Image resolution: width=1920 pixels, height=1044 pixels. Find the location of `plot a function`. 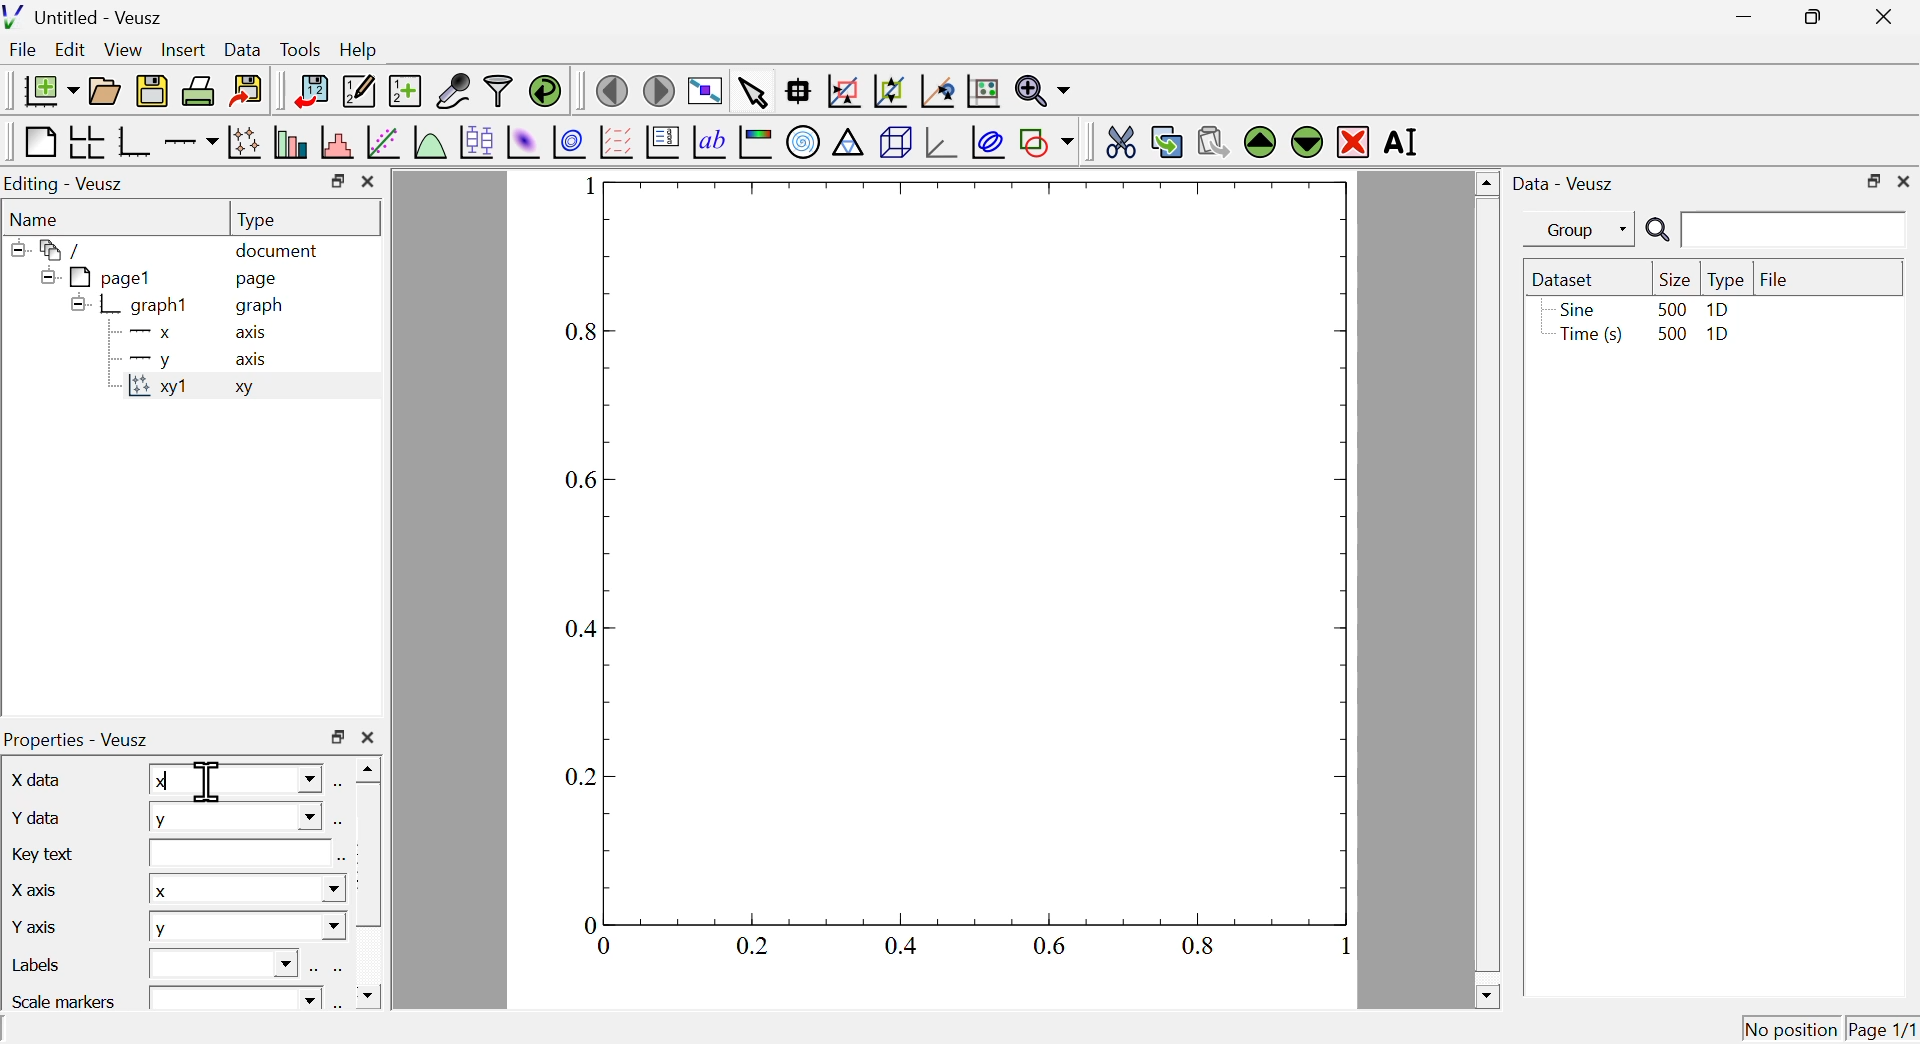

plot a function is located at coordinates (429, 142).